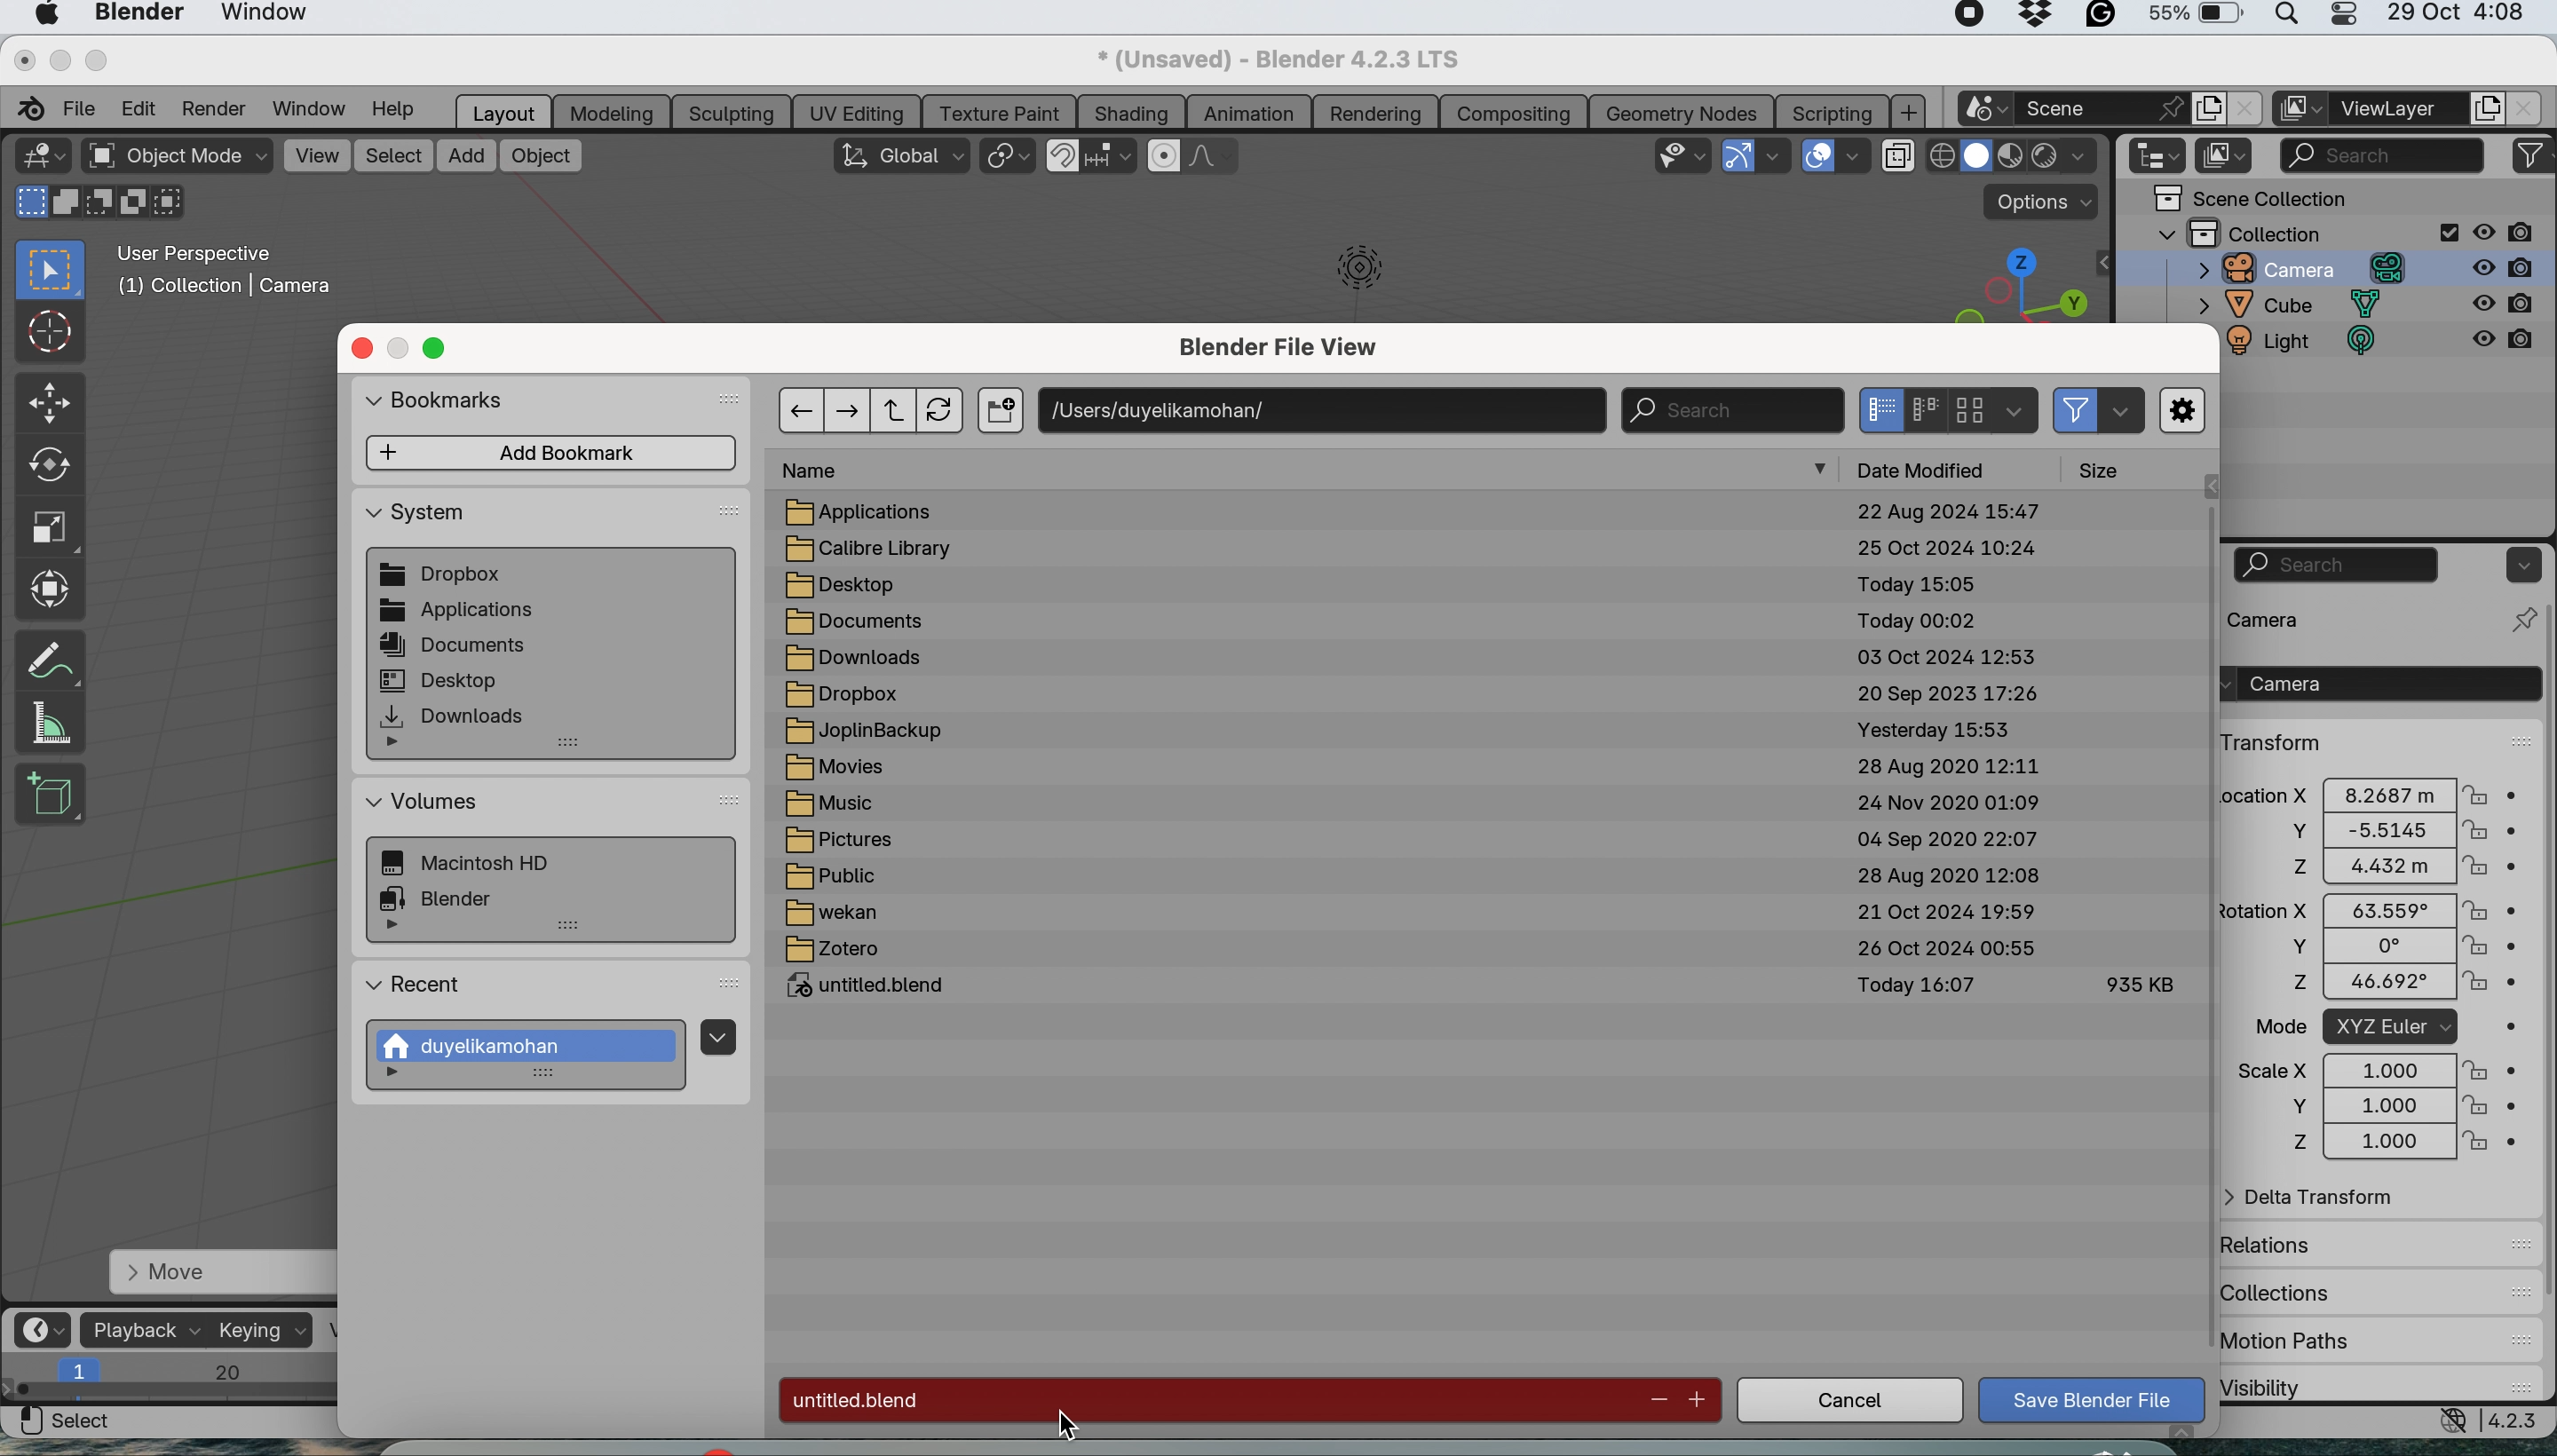  Describe the element at coordinates (854, 584) in the screenshot. I see `desktop` at that location.